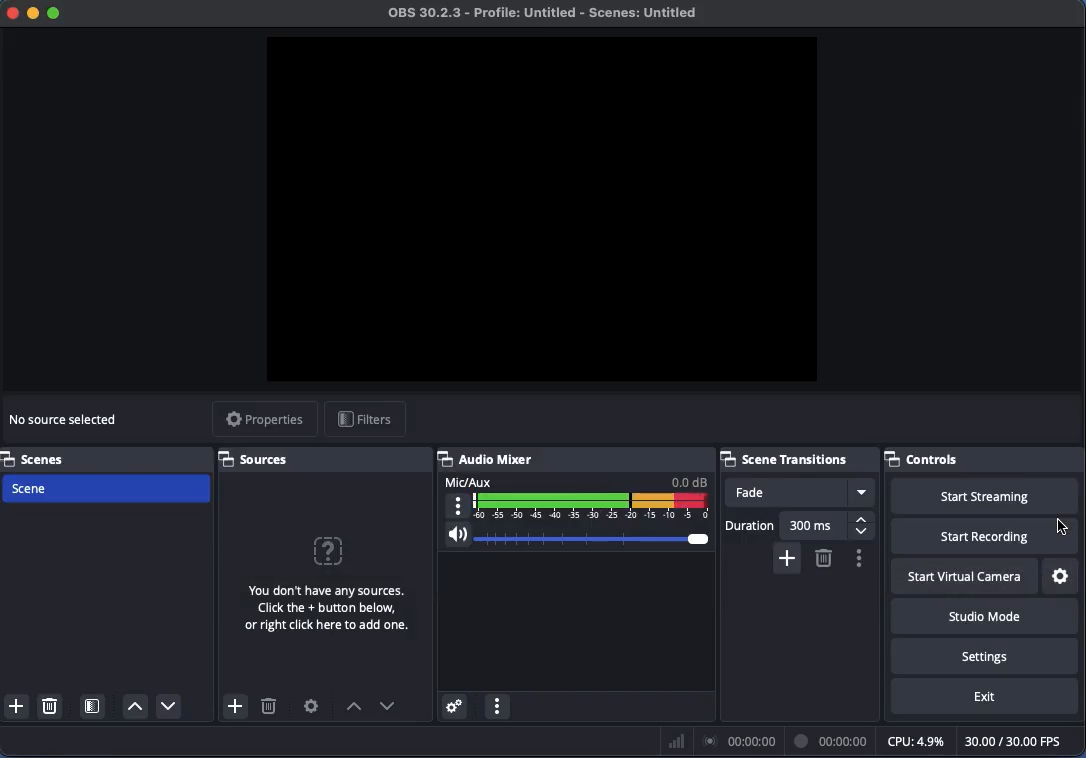  Describe the element at coordinates (546, 210) in the screenshot. I see `Screen` at that location.